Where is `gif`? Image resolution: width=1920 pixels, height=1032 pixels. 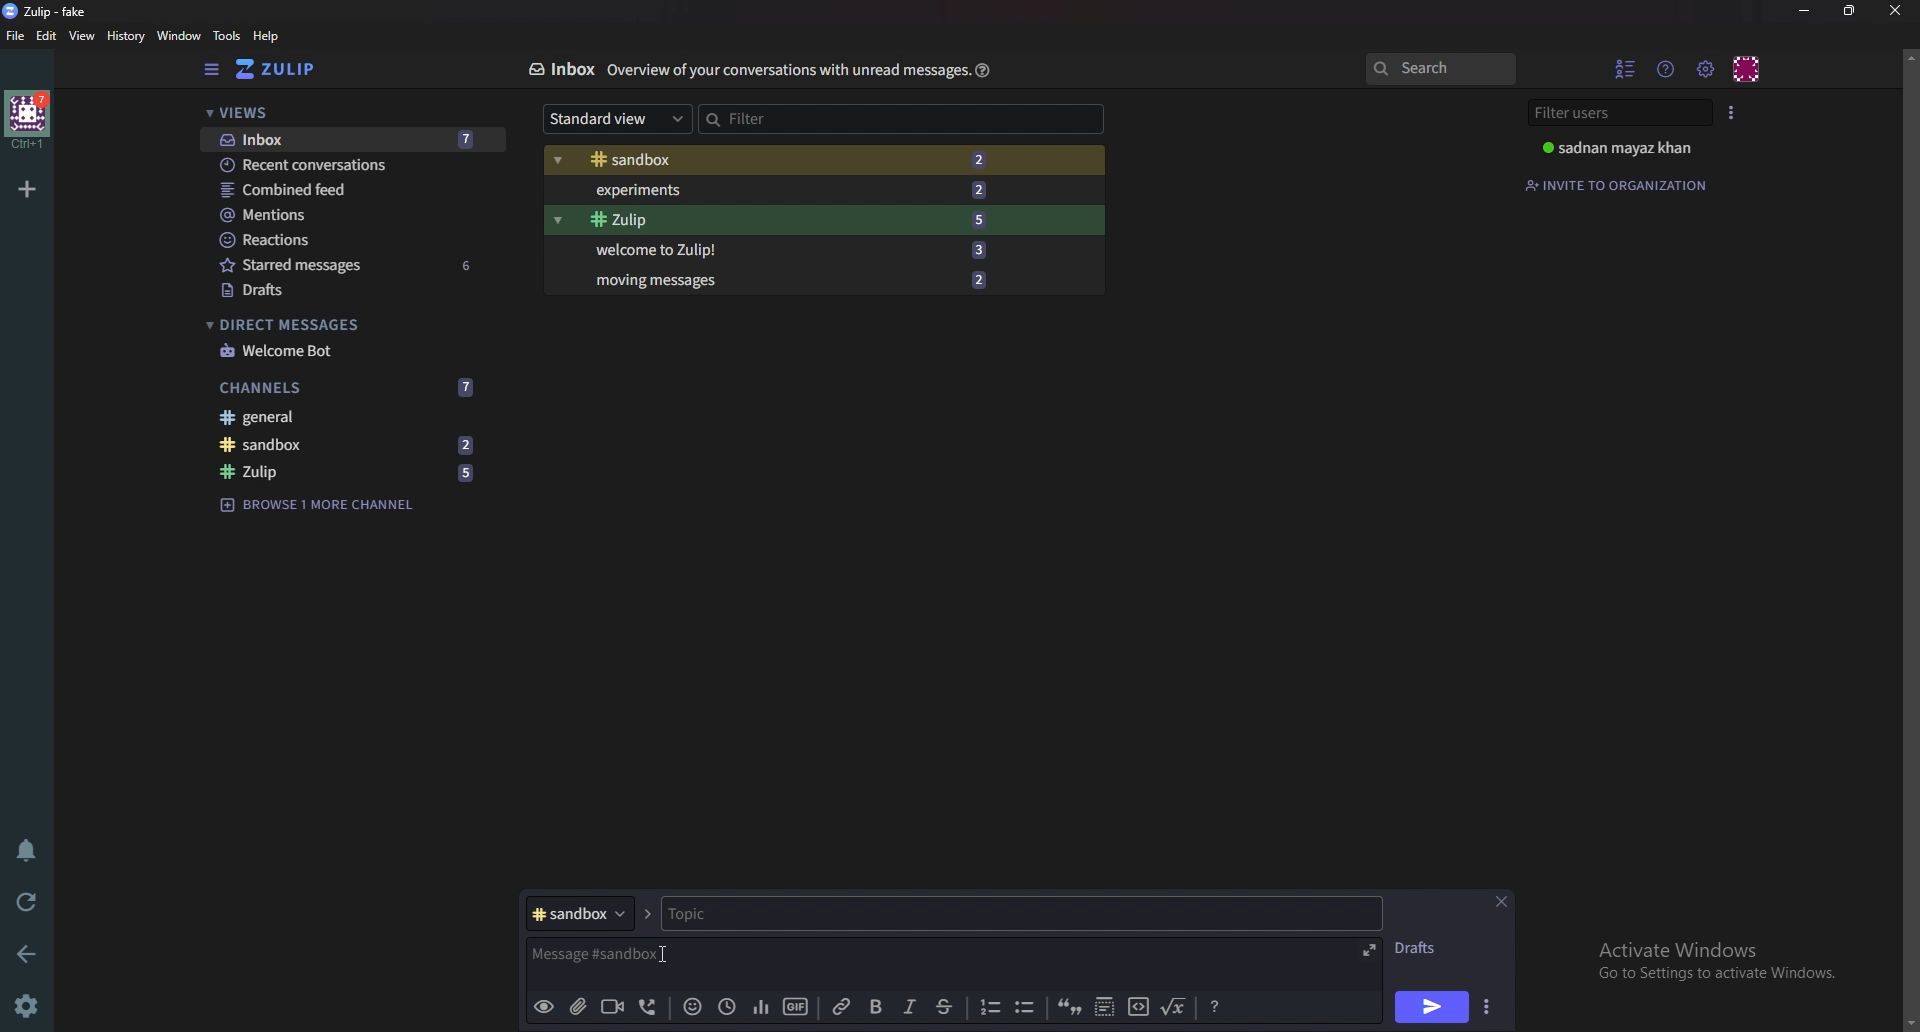 gif is located at coordinates (794, 1004).